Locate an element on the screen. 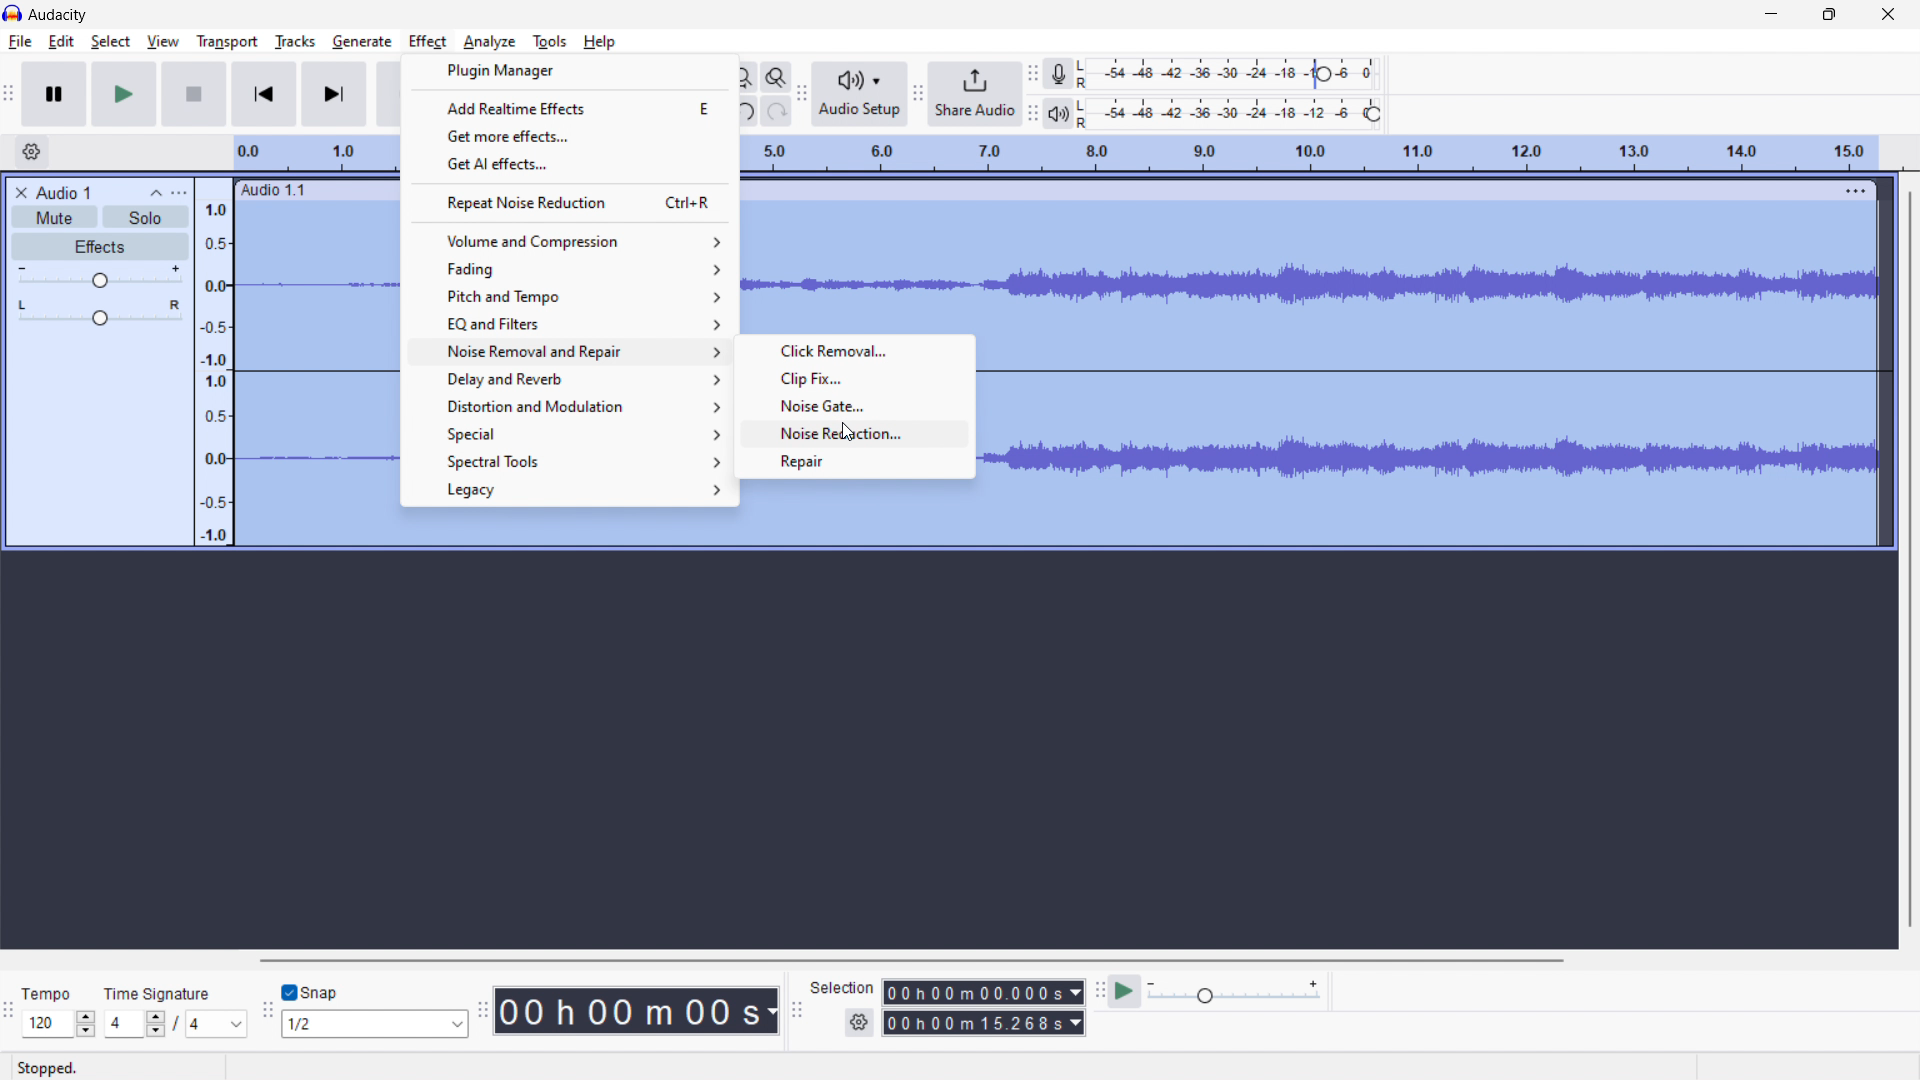  volume is located at coordinates (100, 275).